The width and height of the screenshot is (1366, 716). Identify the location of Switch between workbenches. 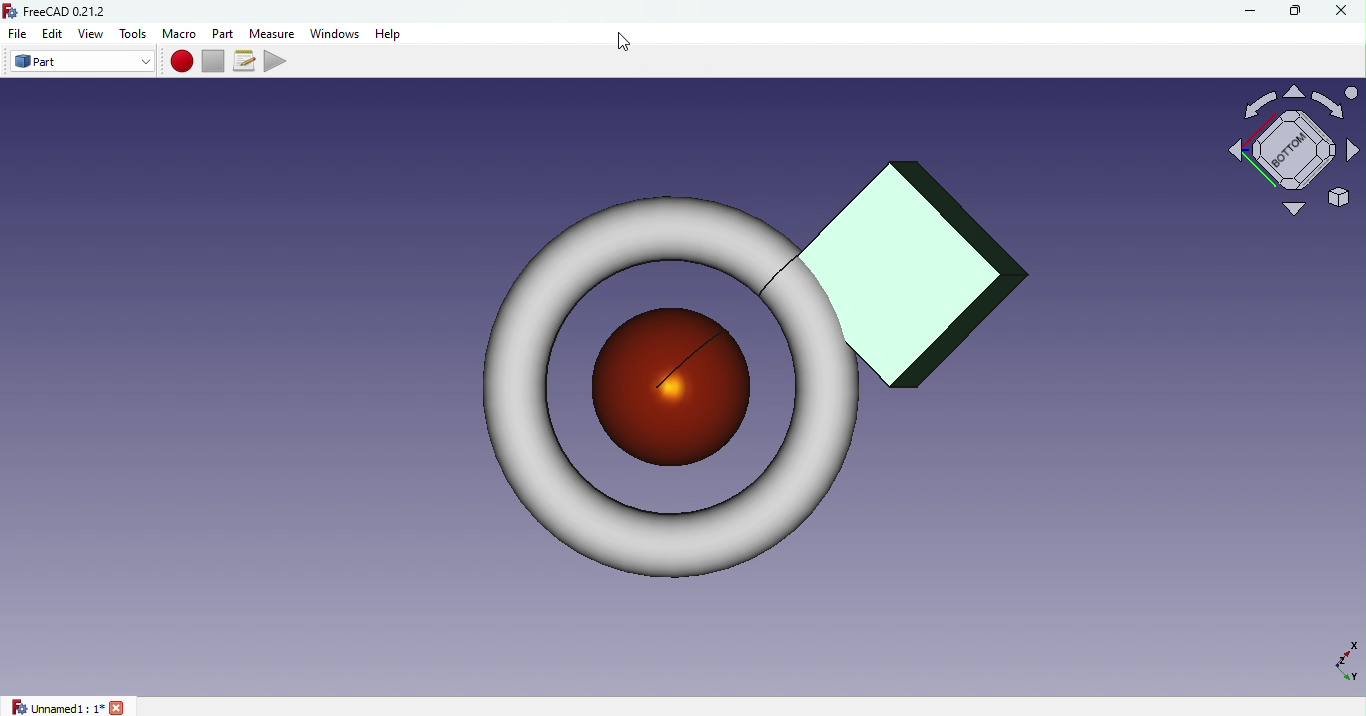
(78, 62).